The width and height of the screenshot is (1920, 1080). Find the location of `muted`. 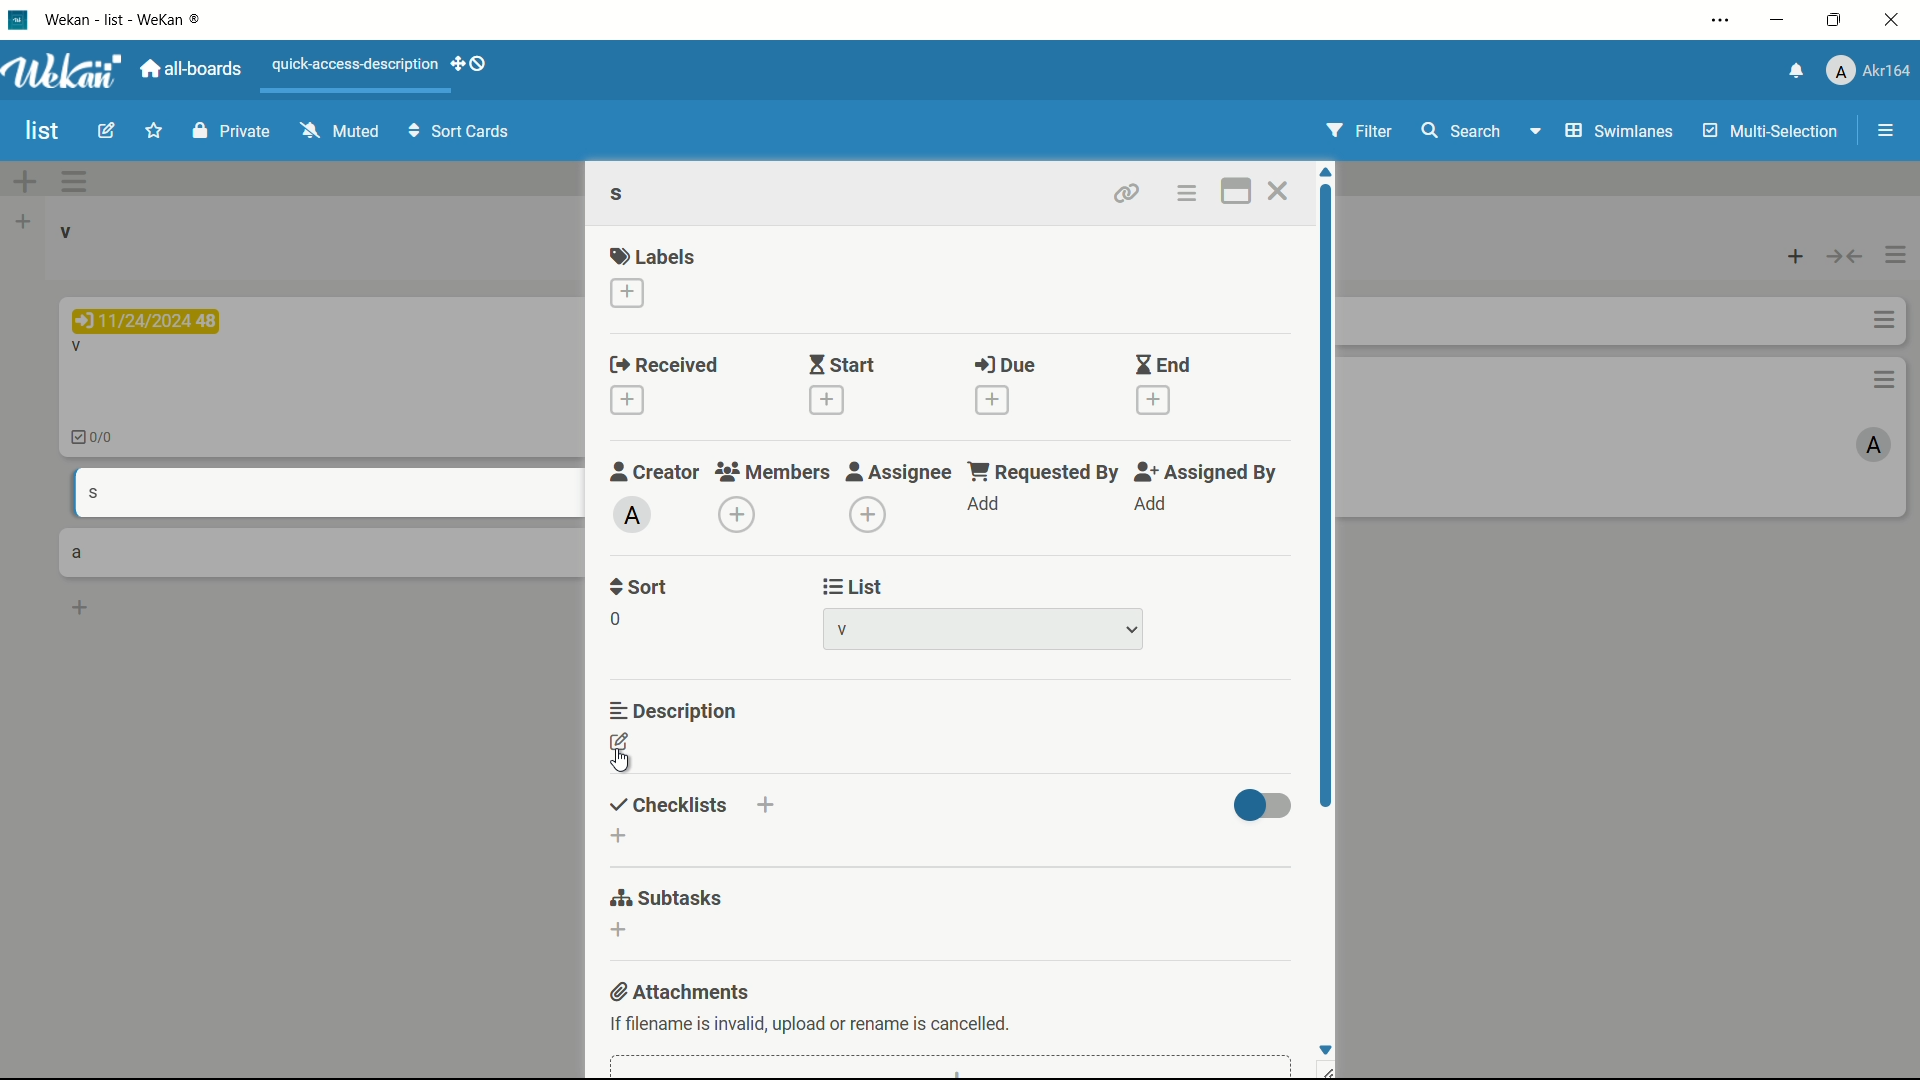

muted is located at coordinates (339, 130).